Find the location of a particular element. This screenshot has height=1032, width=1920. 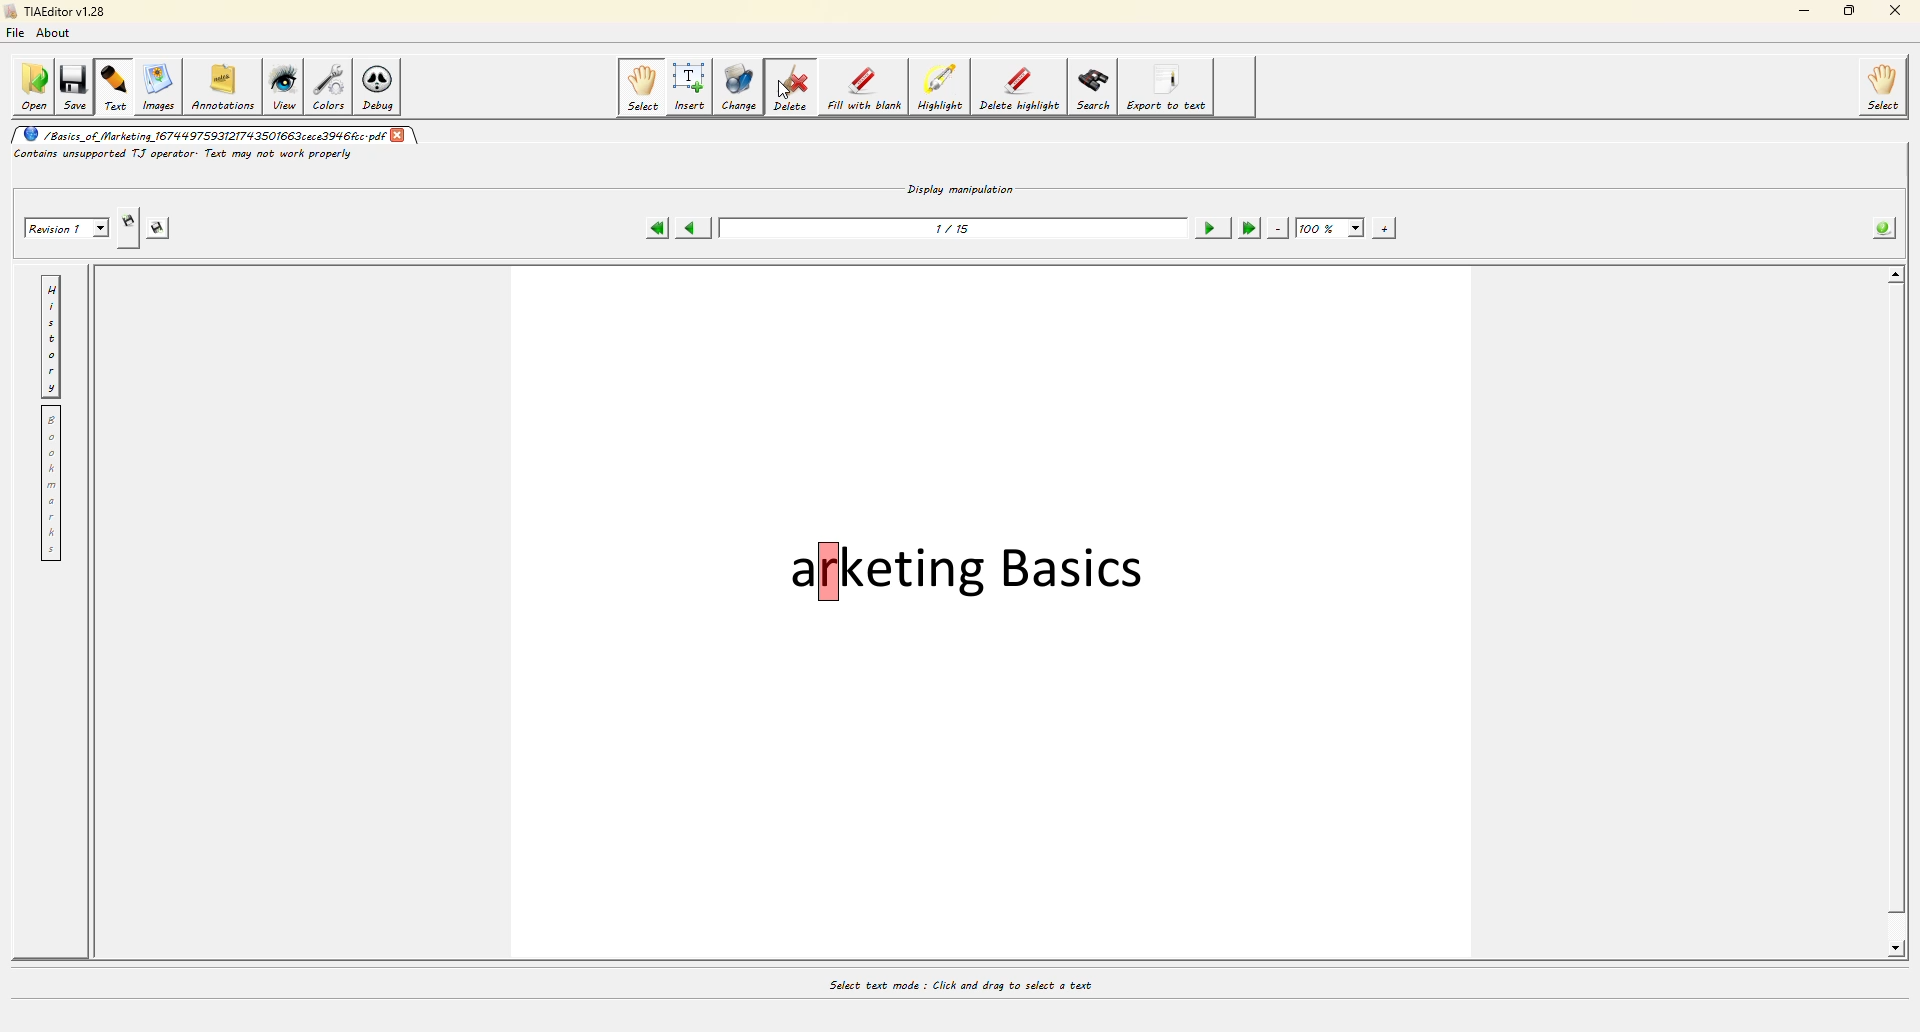

debug is located at coordinates (383, 86).